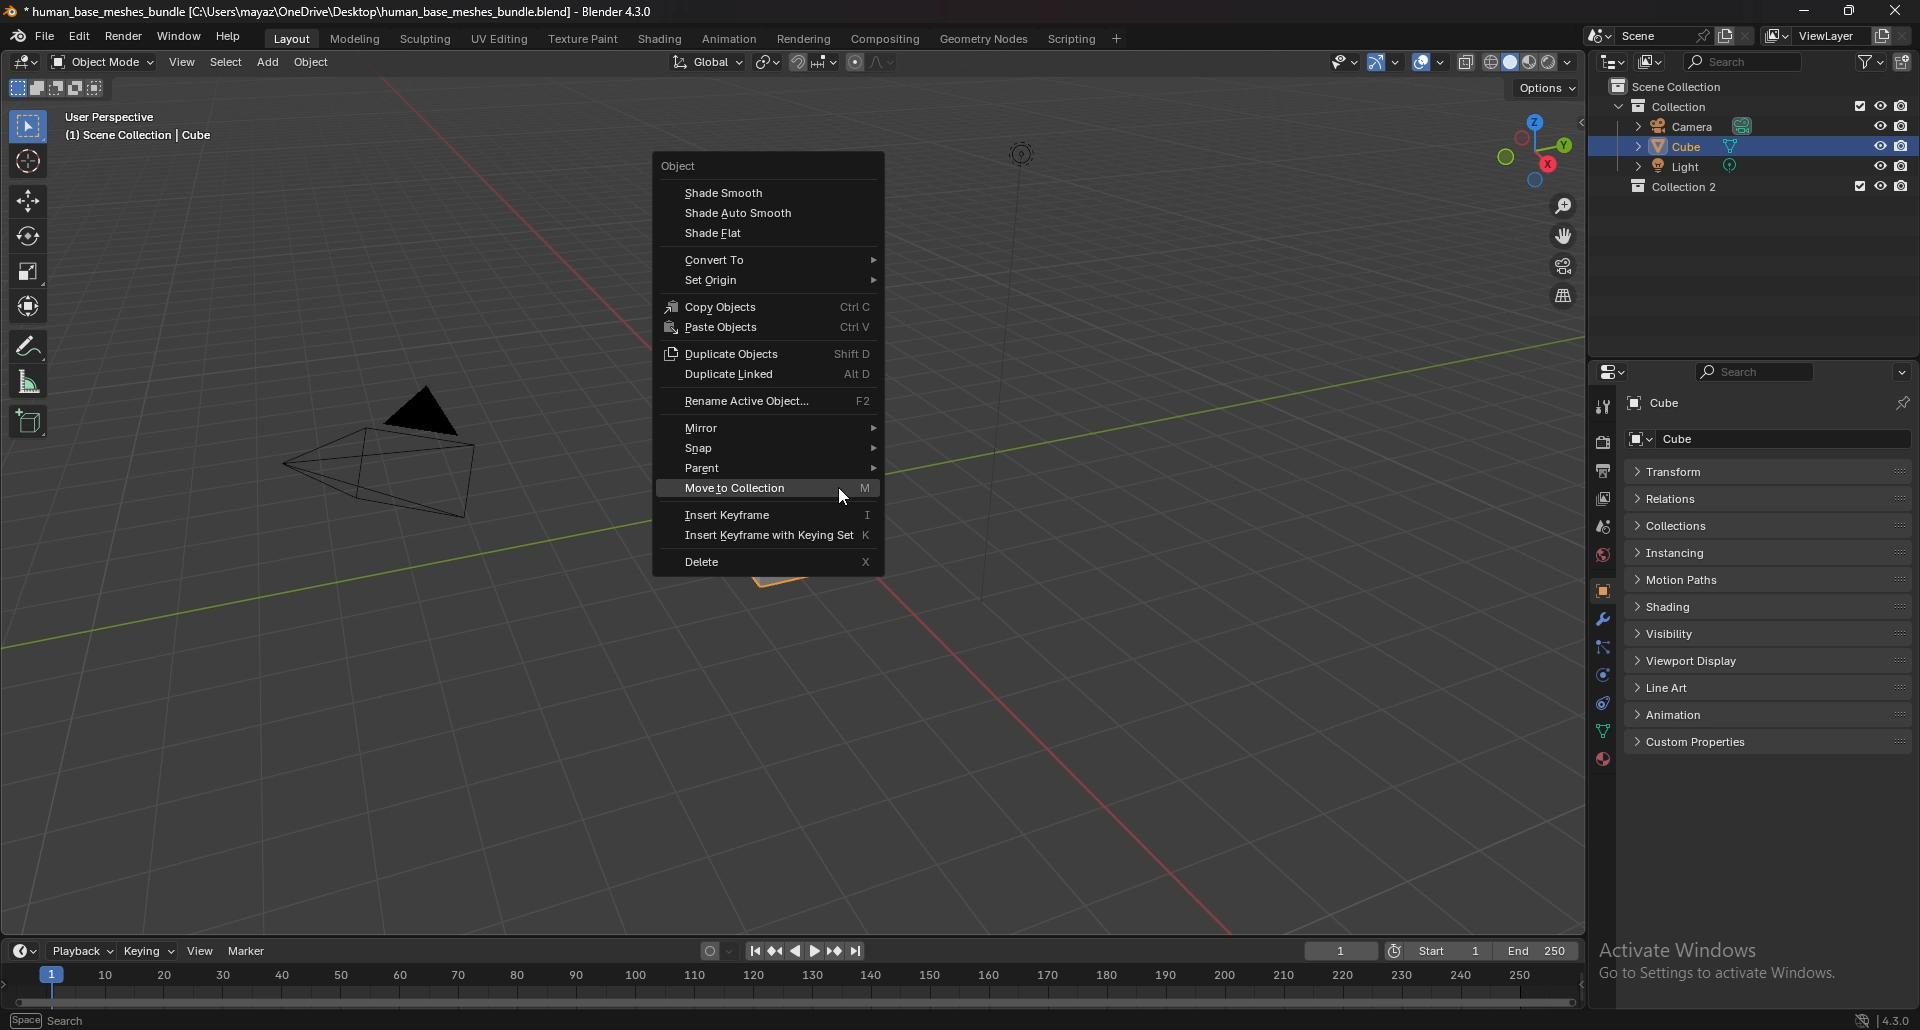  I want to click on options, so click(1901, 373).